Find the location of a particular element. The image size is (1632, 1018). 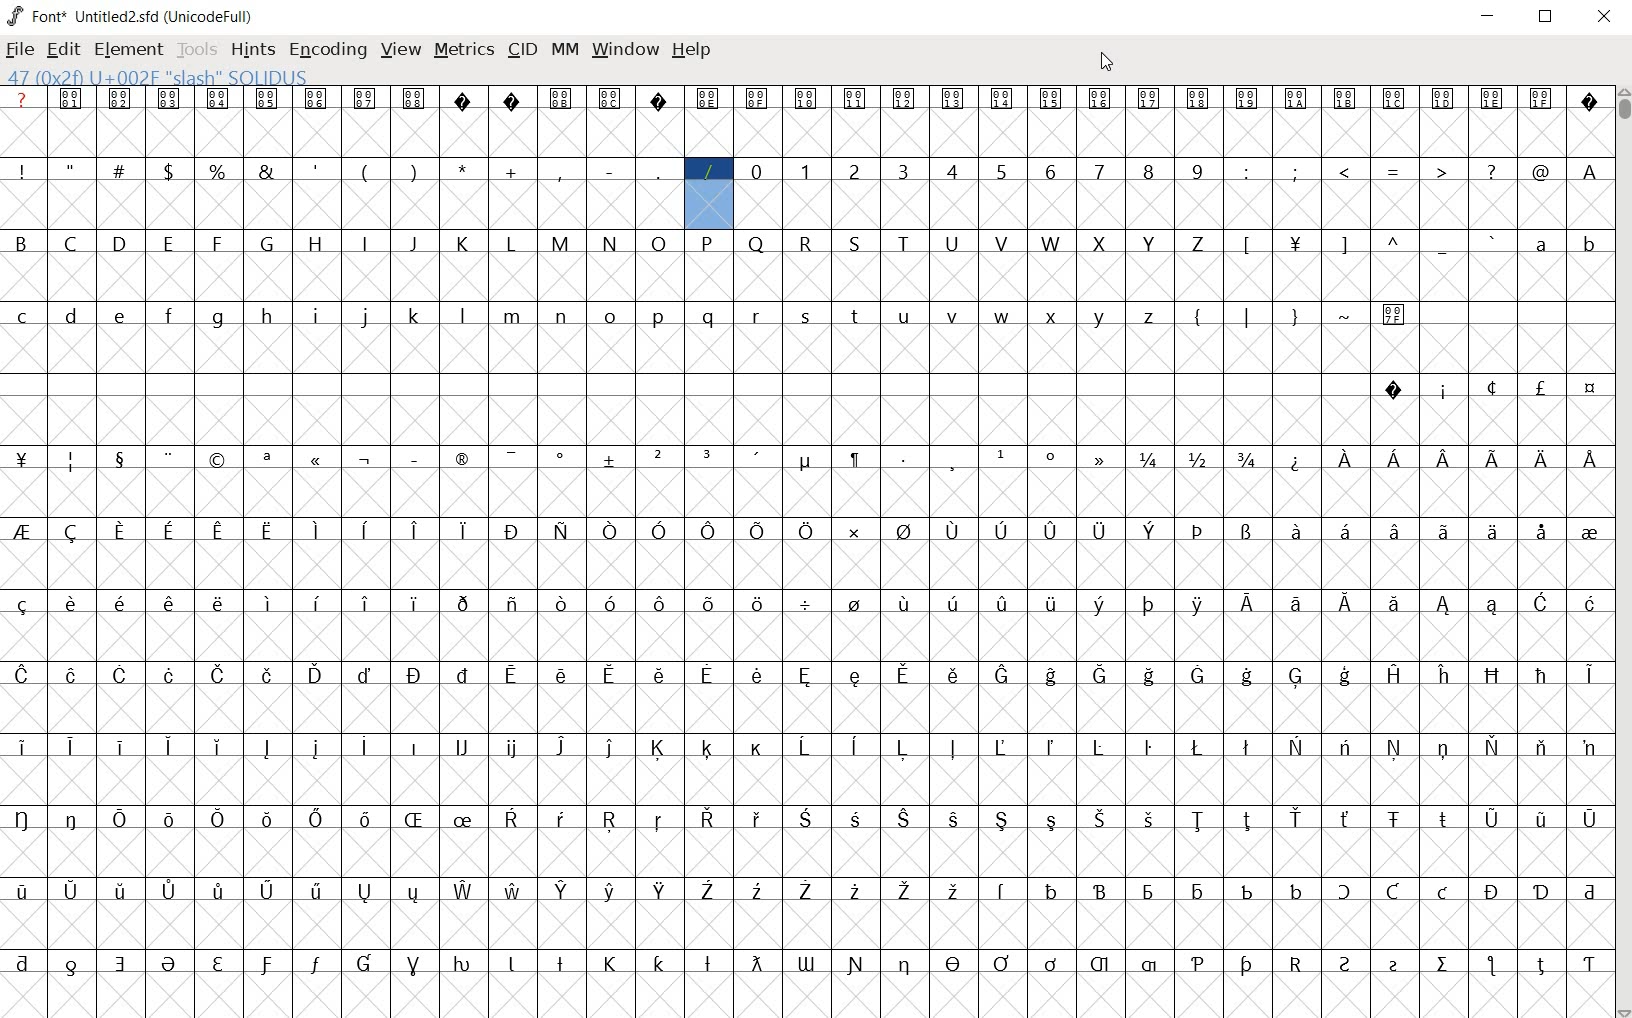

glyph is located at coordinates (902, 674).